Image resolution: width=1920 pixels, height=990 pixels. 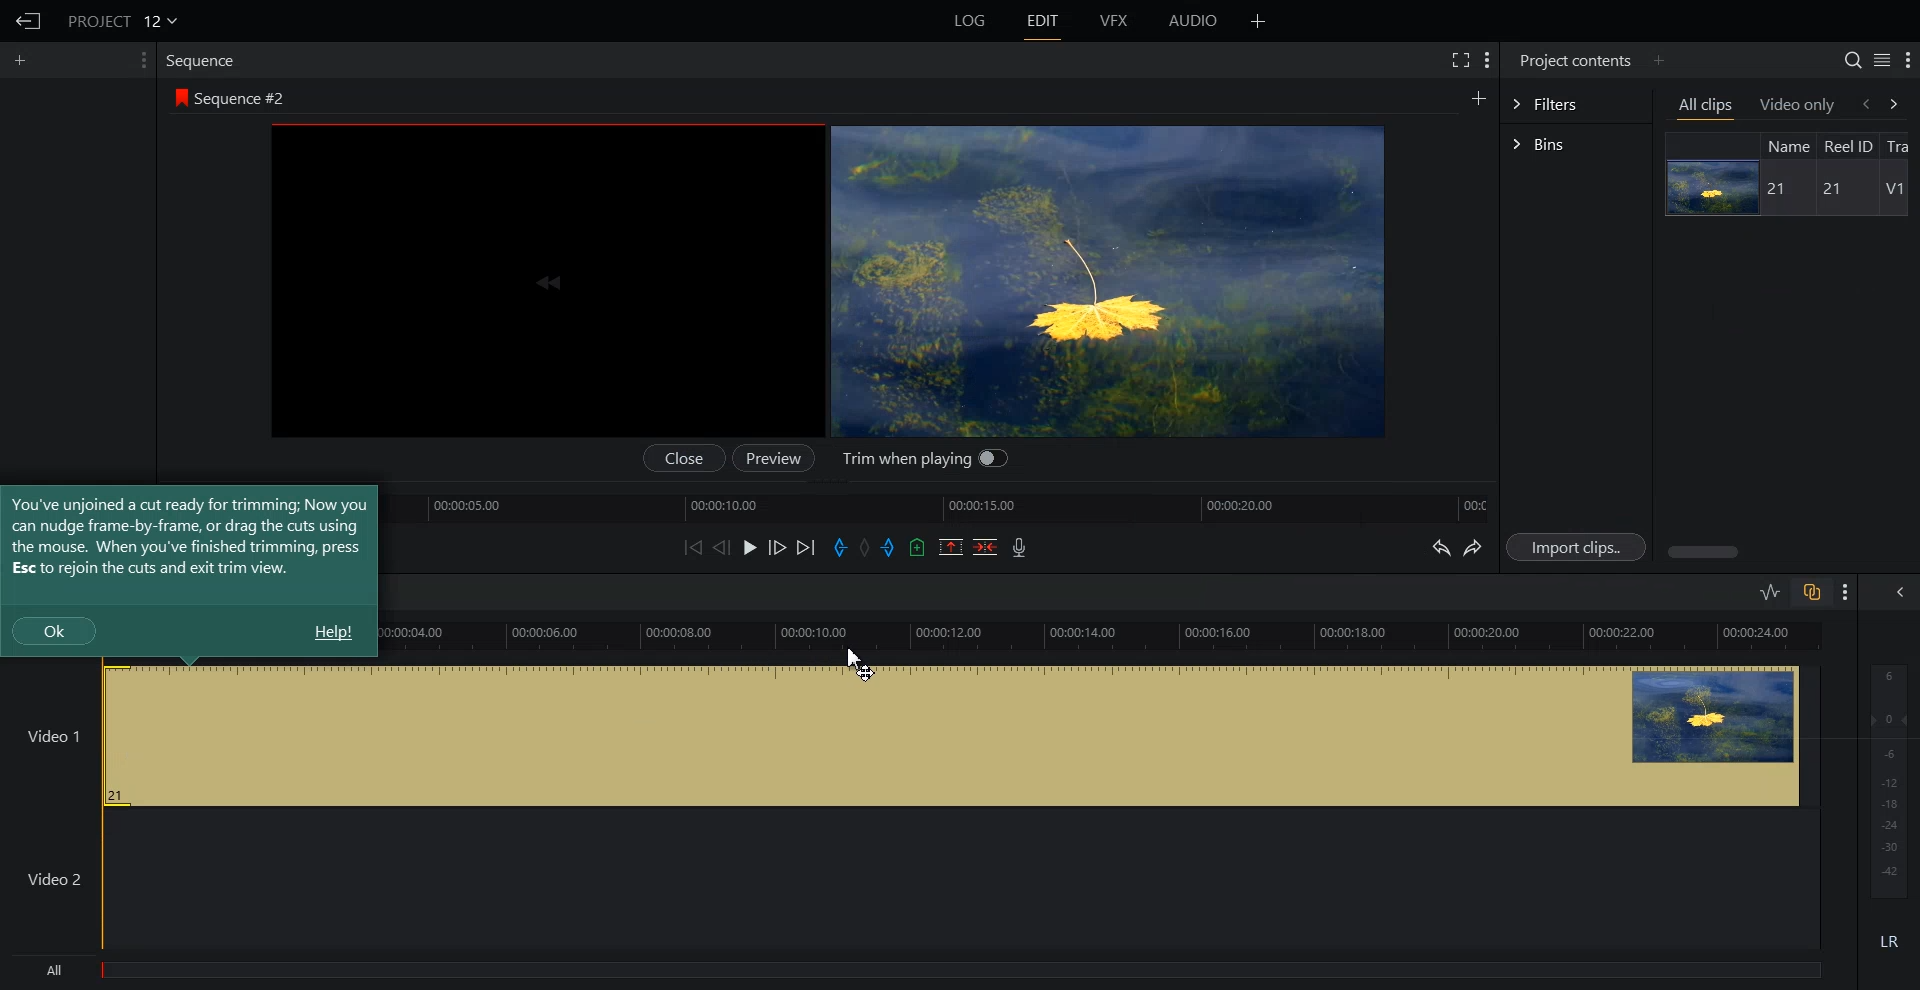 I want to click on EDIT, so click(x=1041, y=21).